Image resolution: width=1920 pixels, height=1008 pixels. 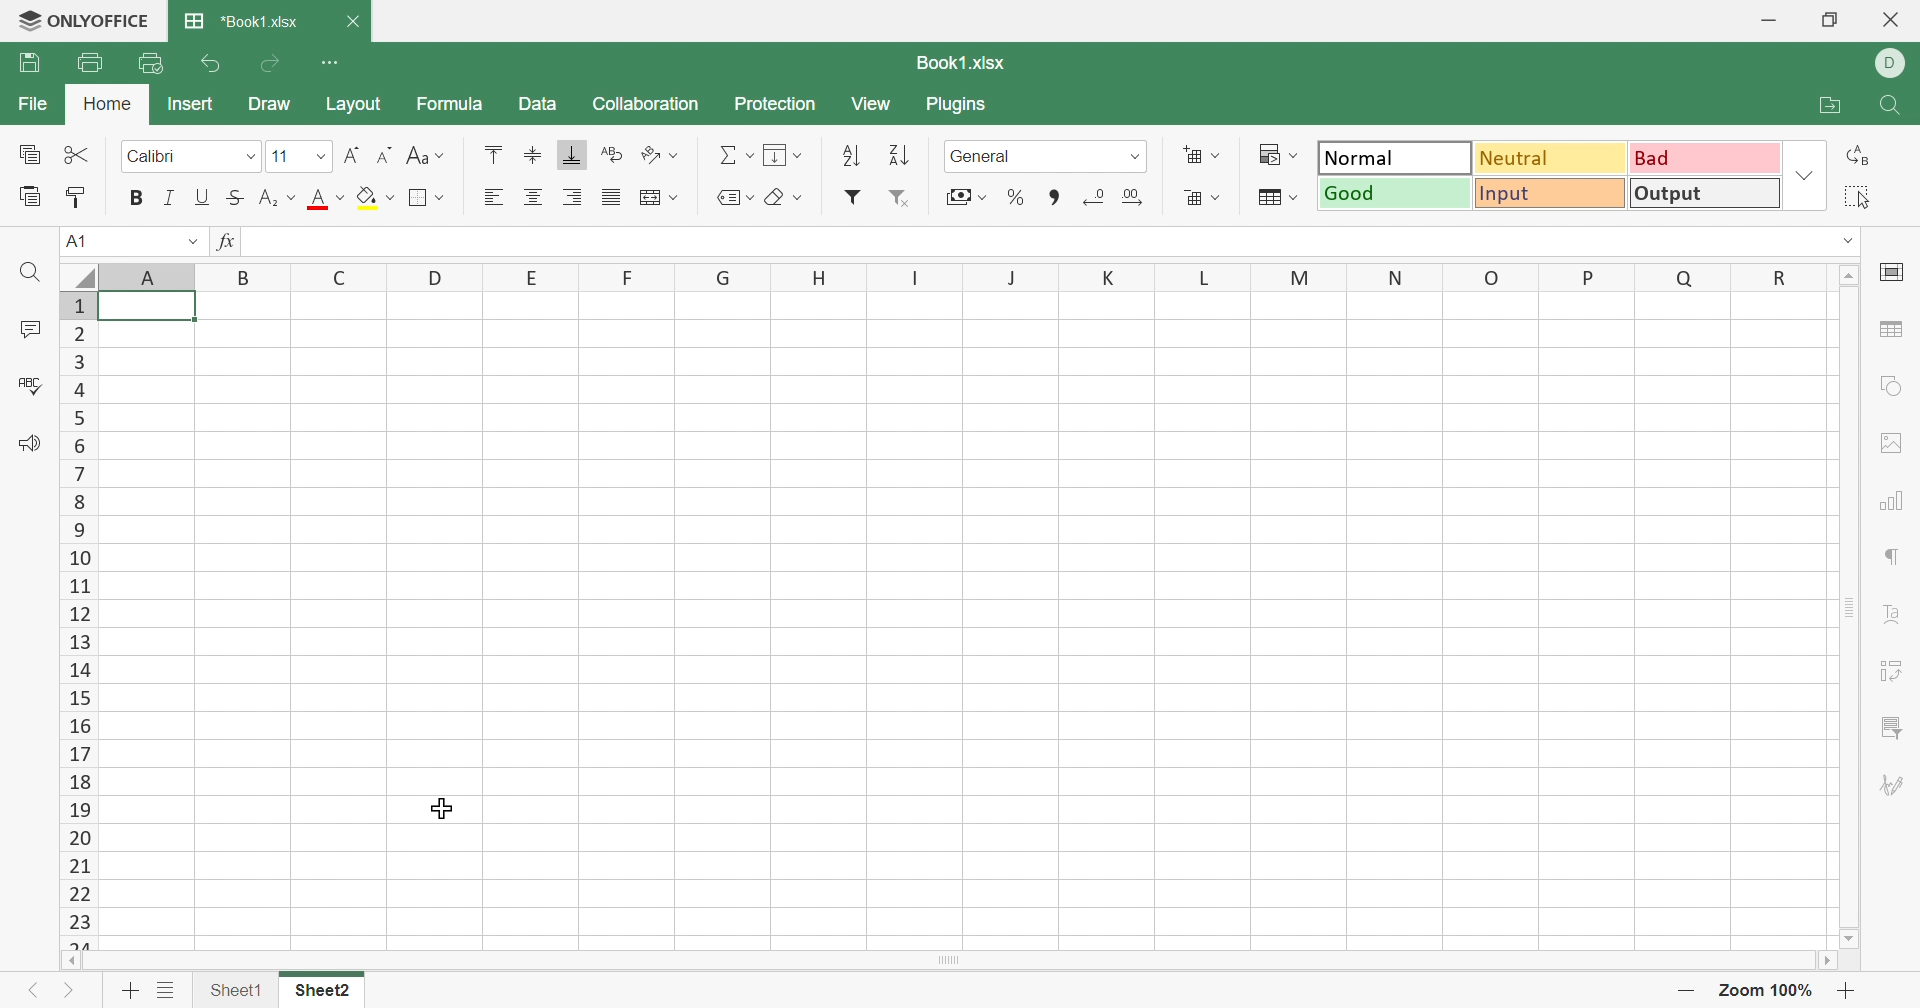 What do you see at coordinates (1849, 275) in the screenshot?
I see `Scroll Up` at bounding box center [1849, 275].